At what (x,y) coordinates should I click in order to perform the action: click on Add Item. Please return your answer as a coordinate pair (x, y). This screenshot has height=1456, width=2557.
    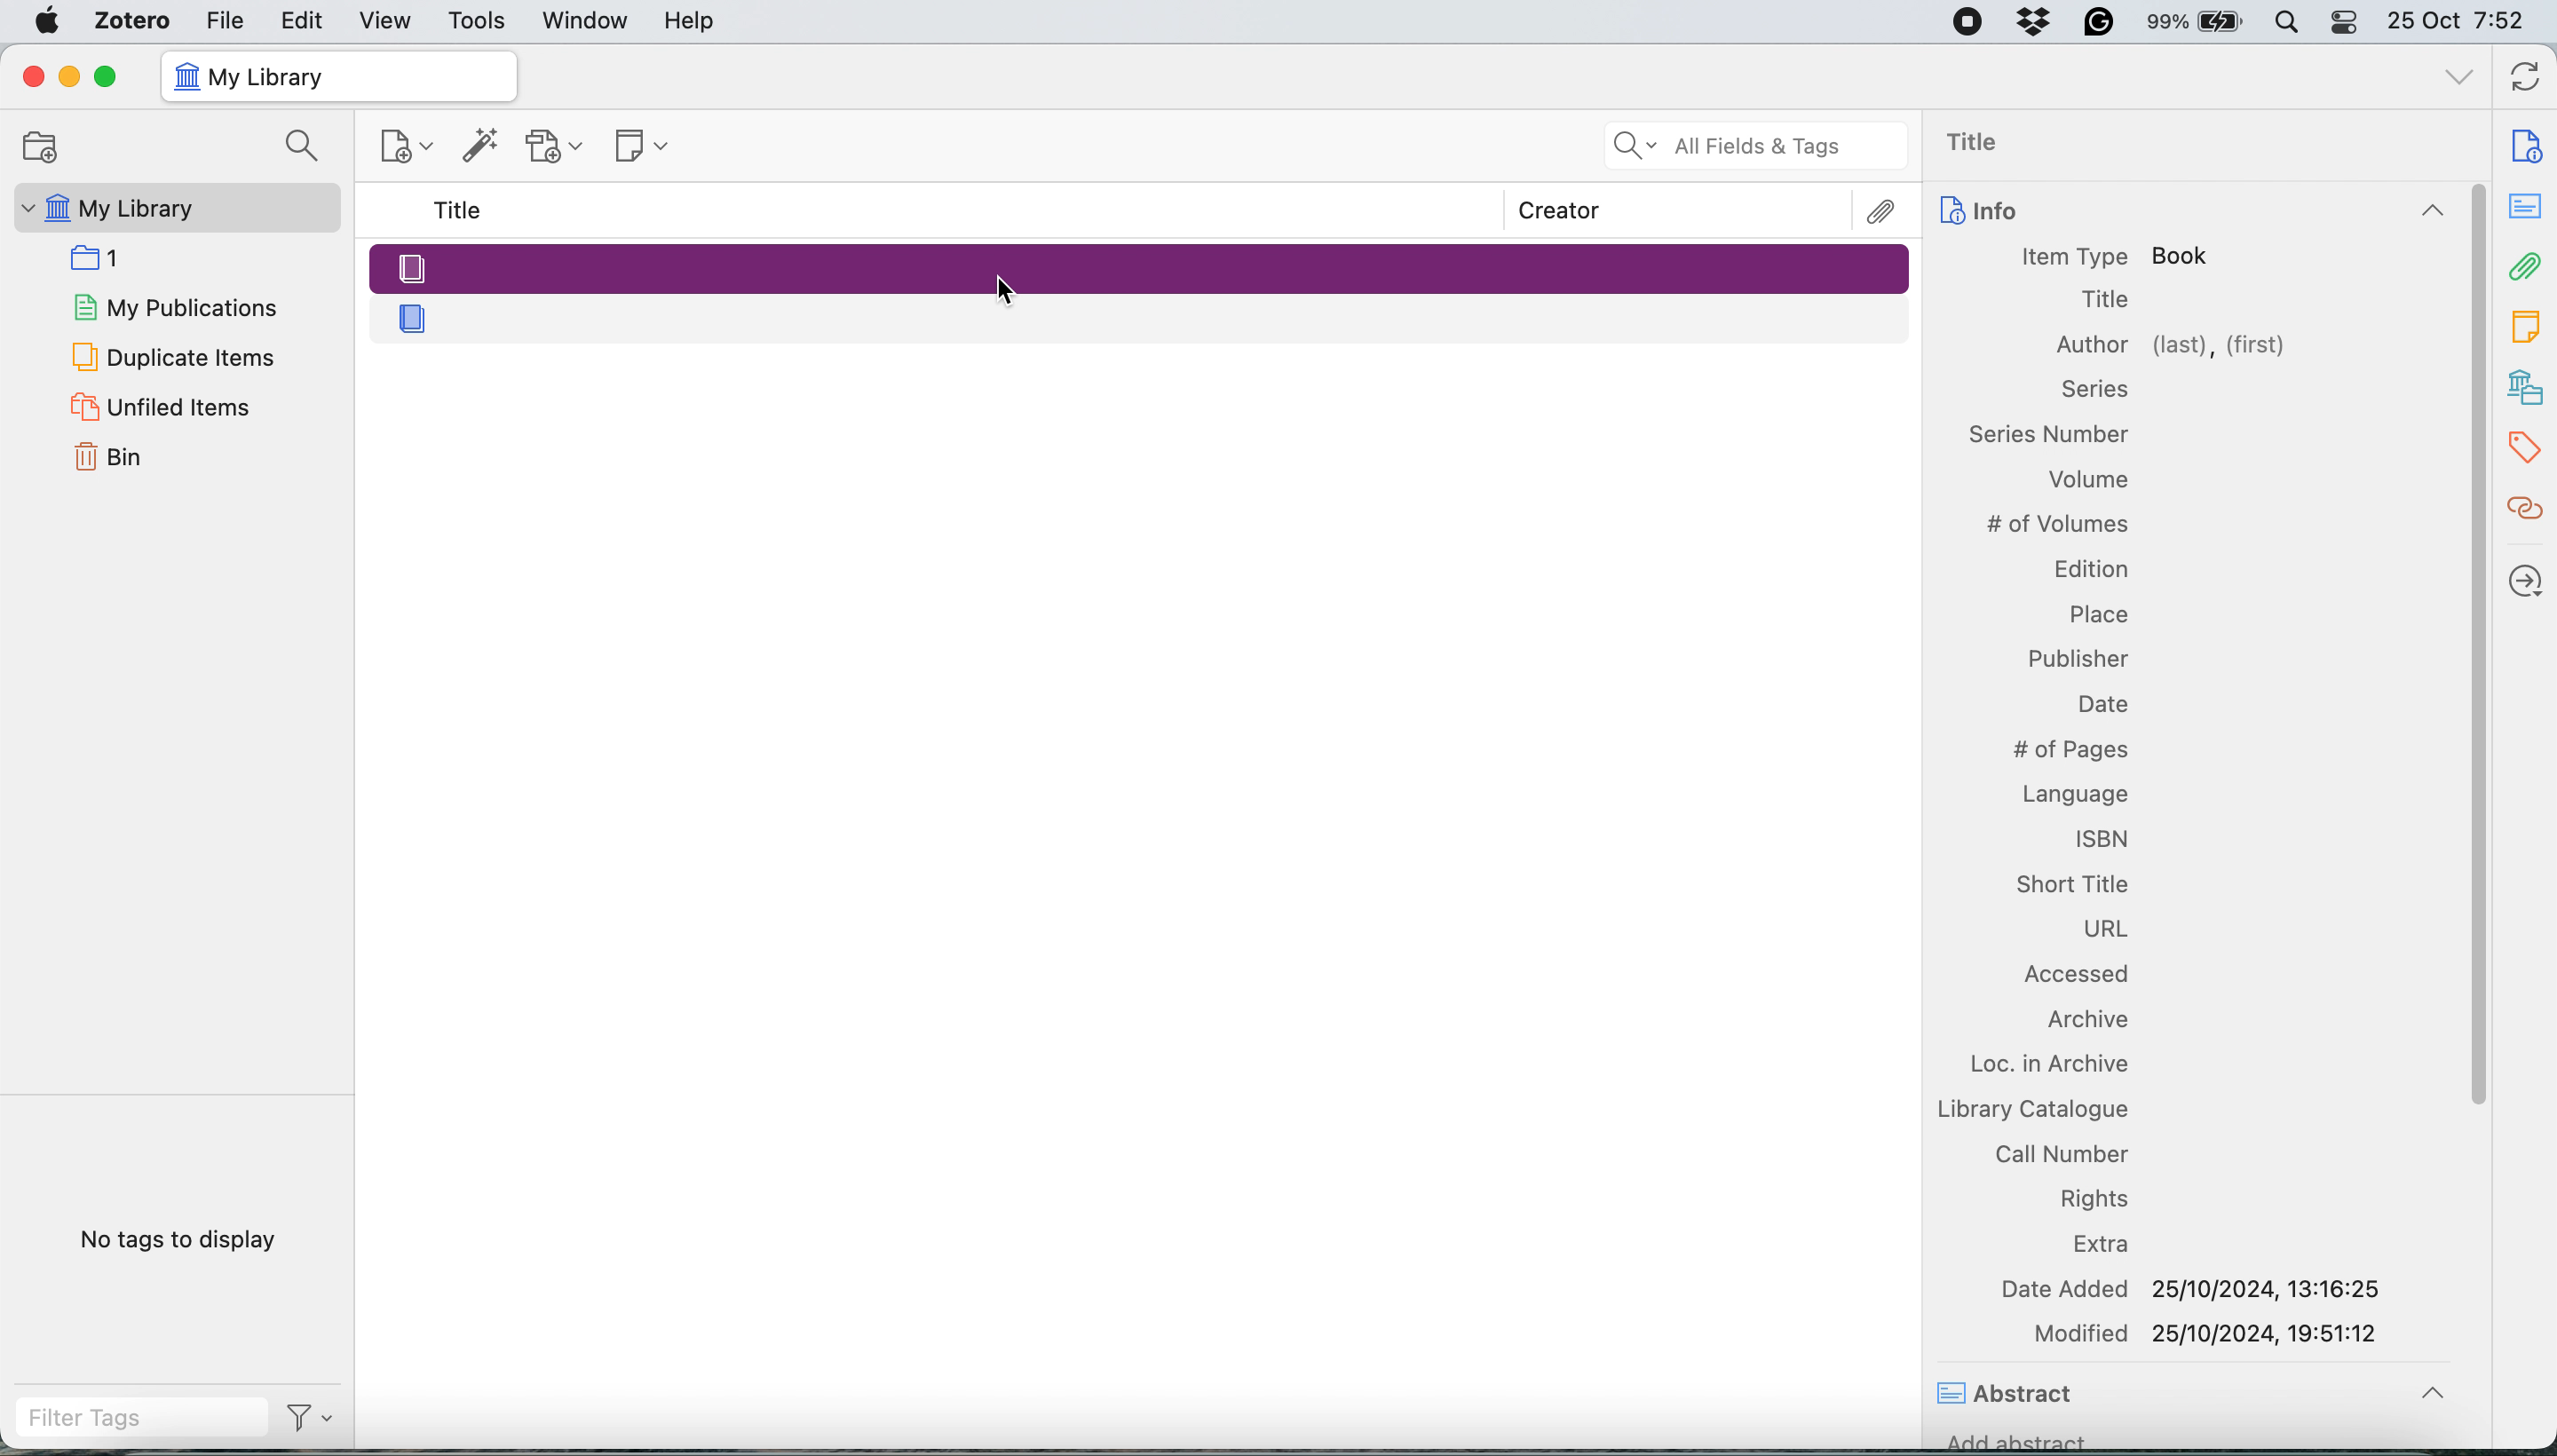
    Looking at the image, I should click on (481, 151).